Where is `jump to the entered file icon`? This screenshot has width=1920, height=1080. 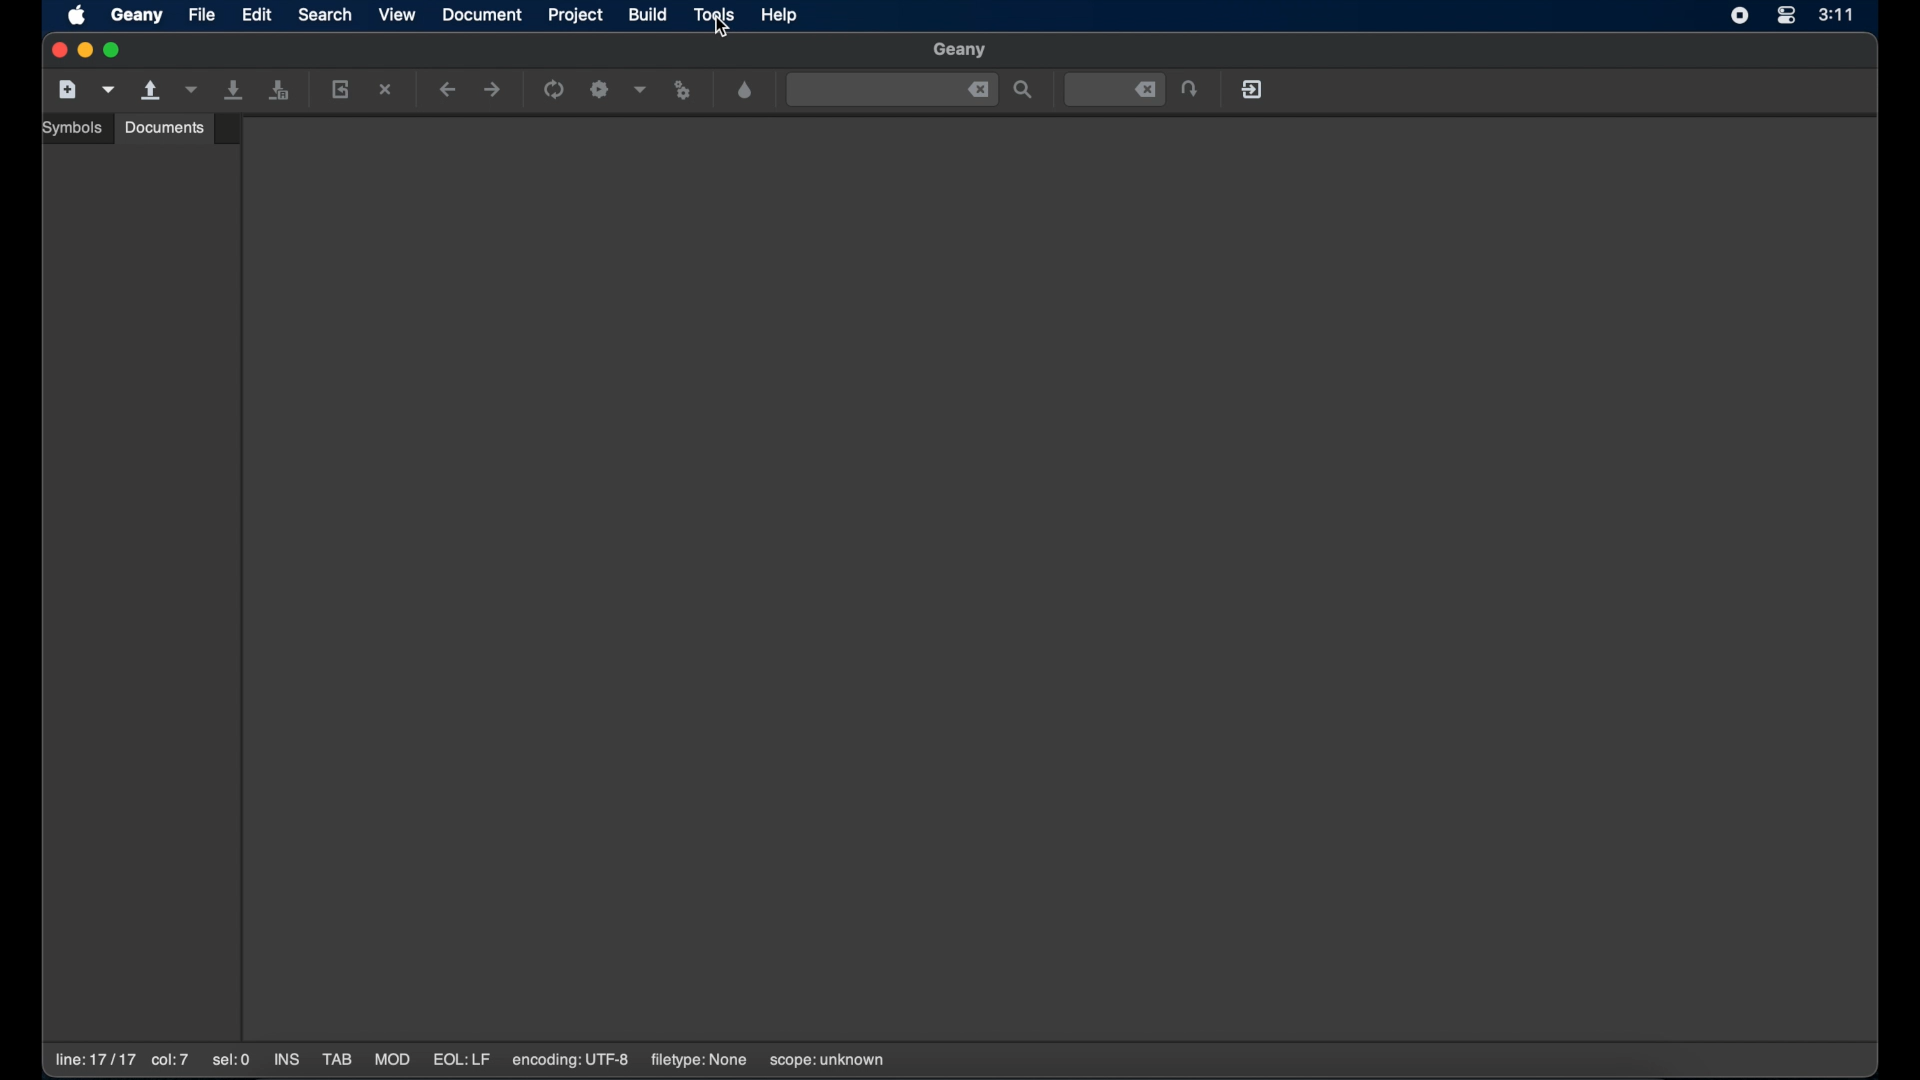 jump to the entered file icon is located at coordinates (1191, 90).